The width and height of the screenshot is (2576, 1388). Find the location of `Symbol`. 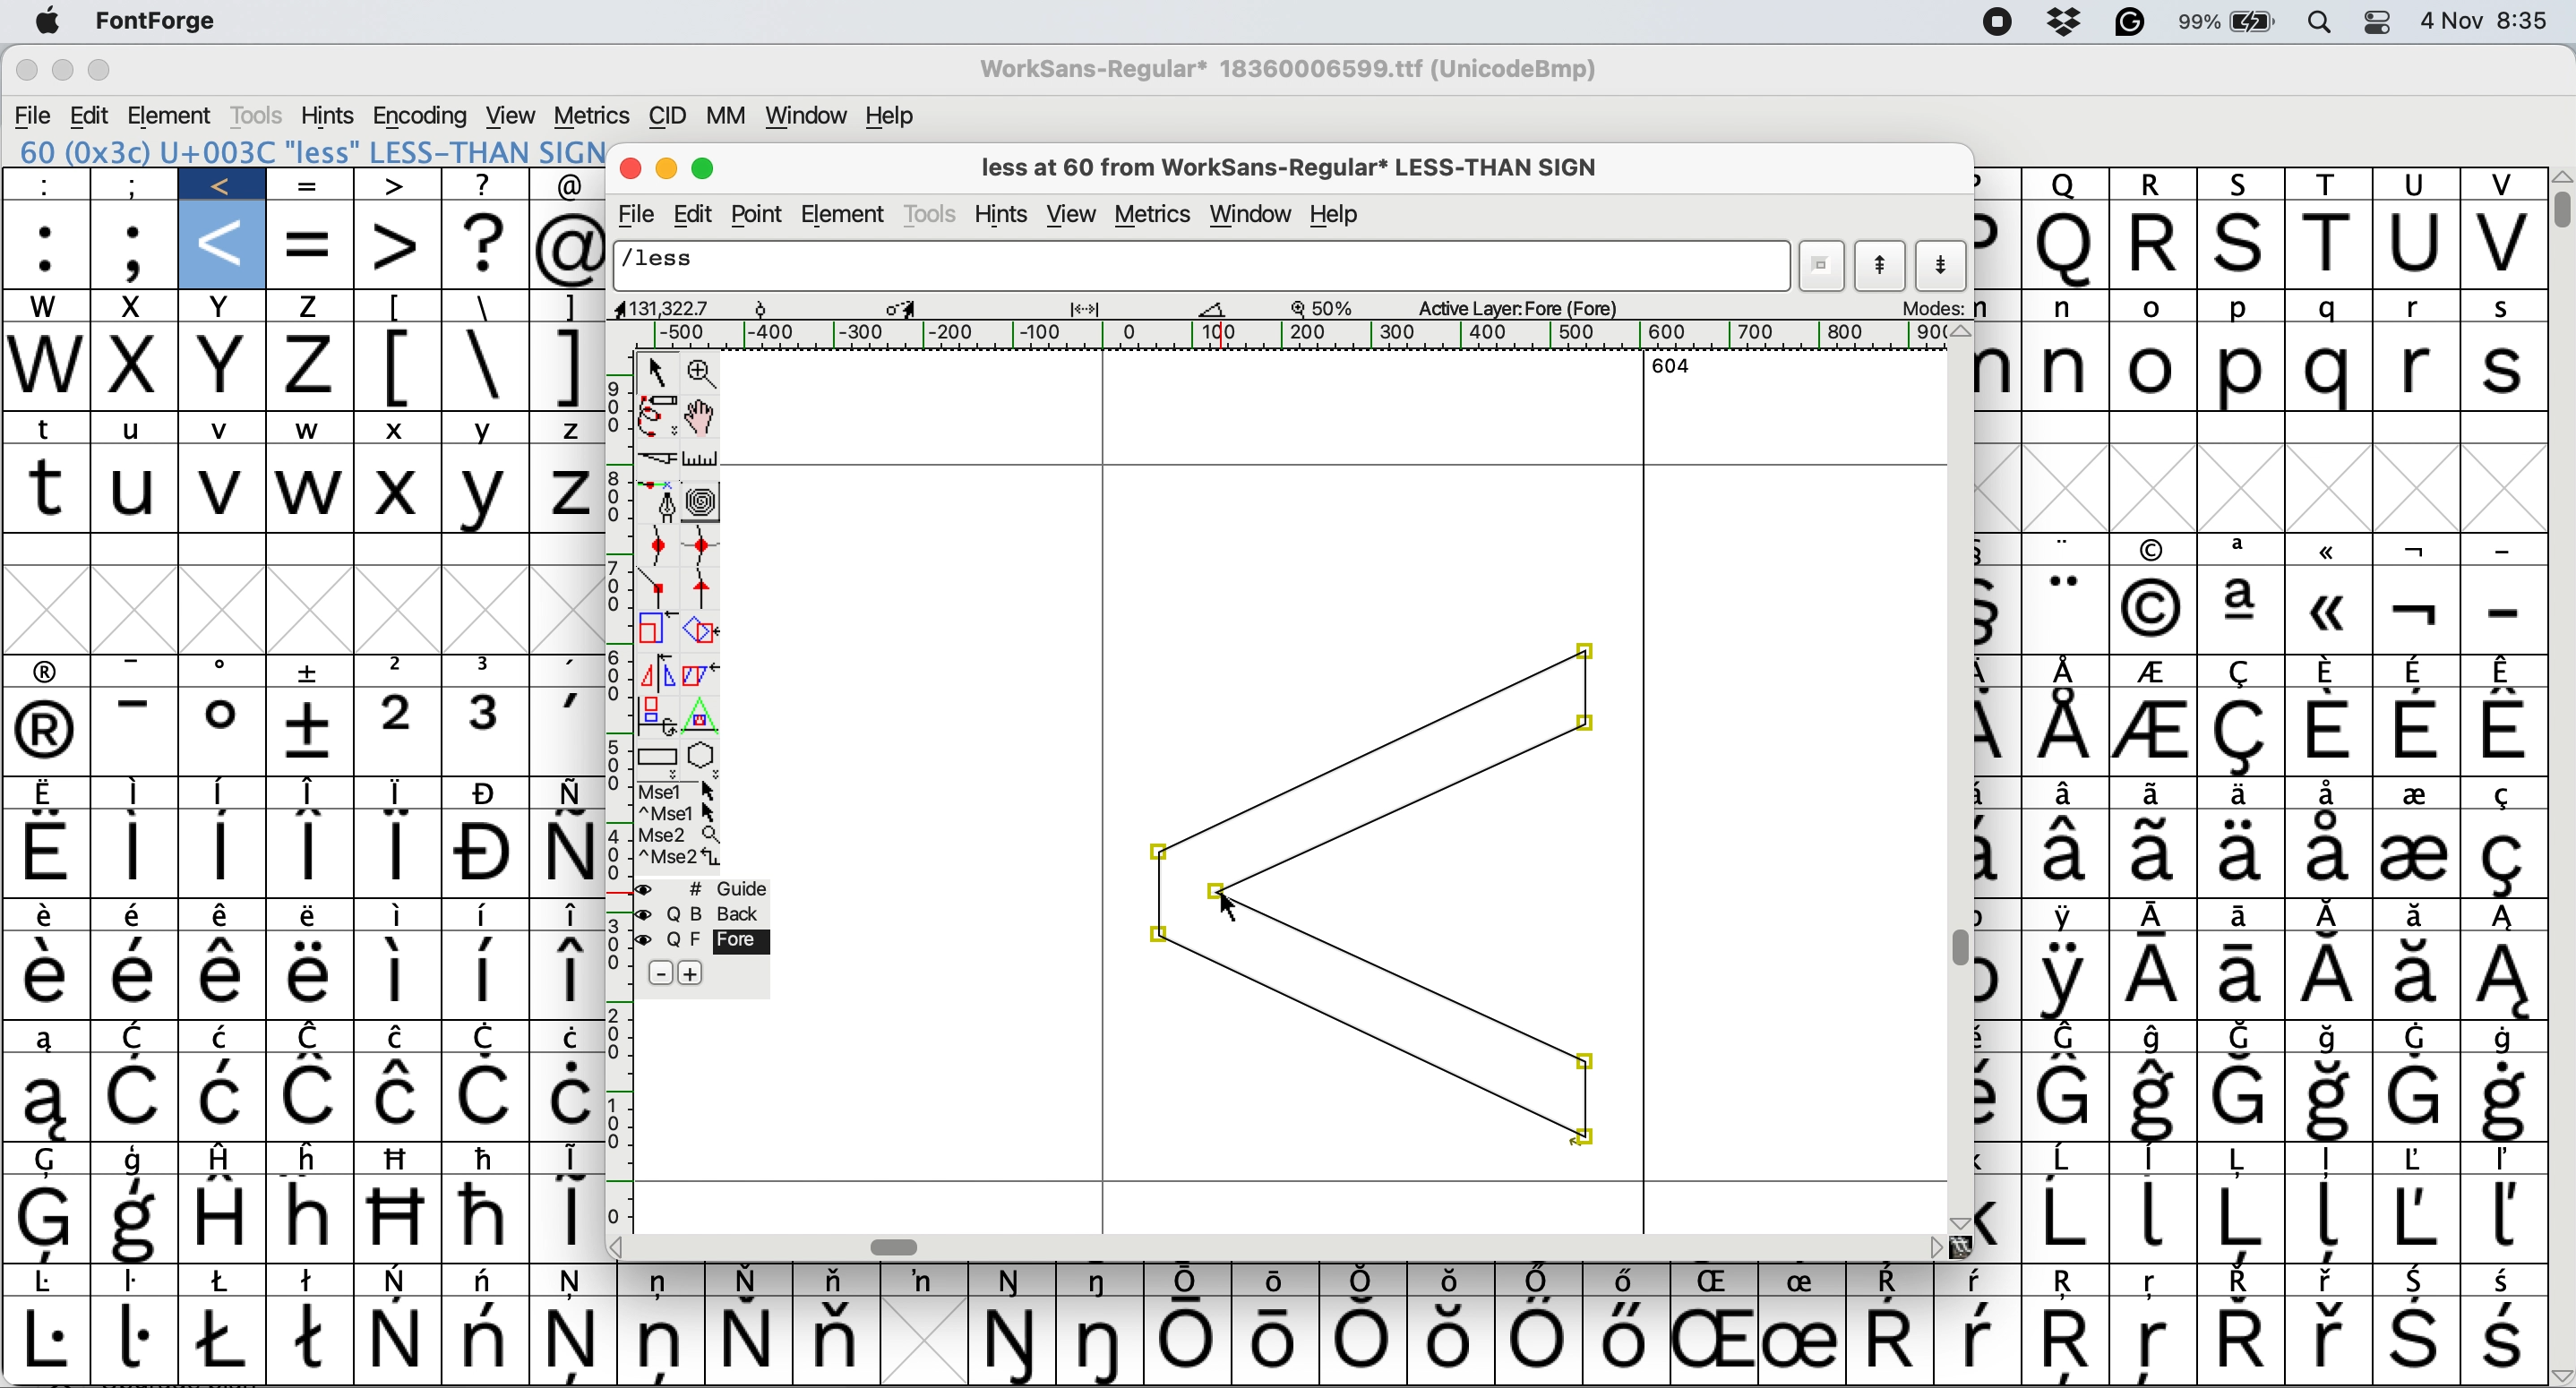

Symbol is located at coordinates (1453, 1279).